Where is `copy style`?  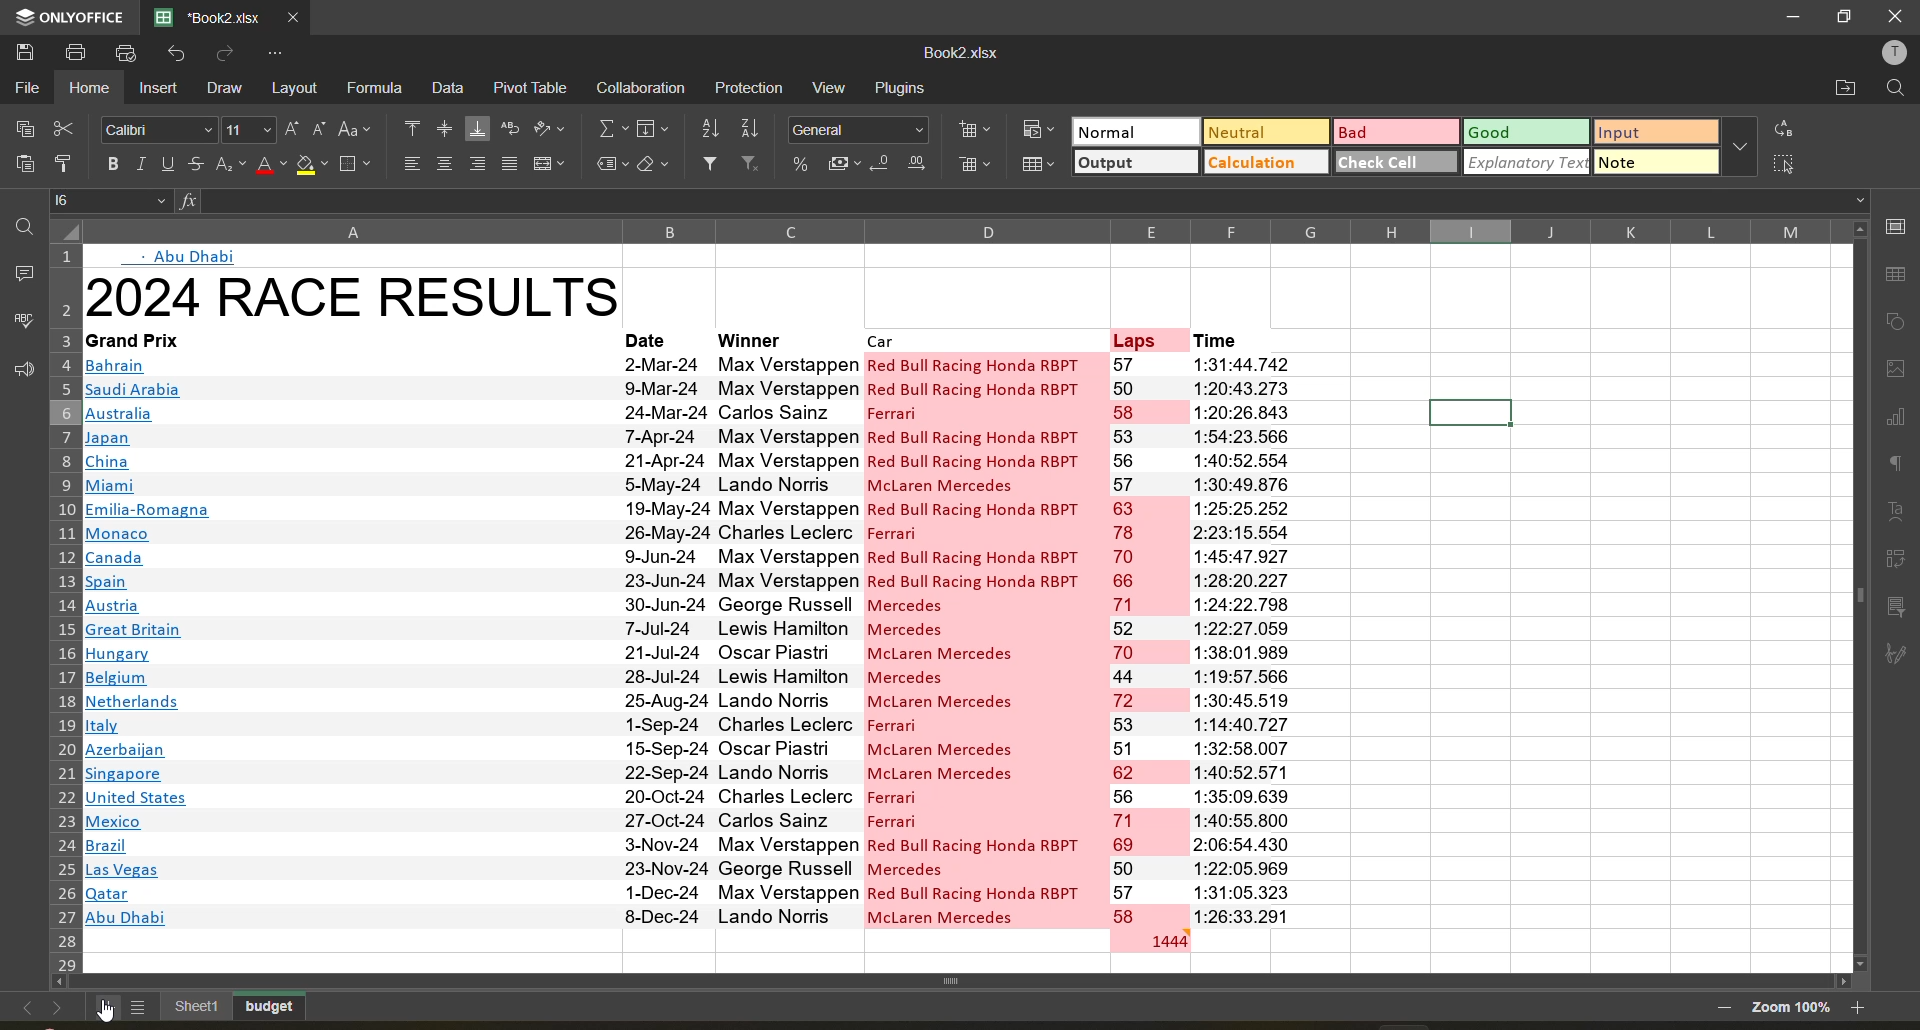
copy style is located at coordinates (64, 166).